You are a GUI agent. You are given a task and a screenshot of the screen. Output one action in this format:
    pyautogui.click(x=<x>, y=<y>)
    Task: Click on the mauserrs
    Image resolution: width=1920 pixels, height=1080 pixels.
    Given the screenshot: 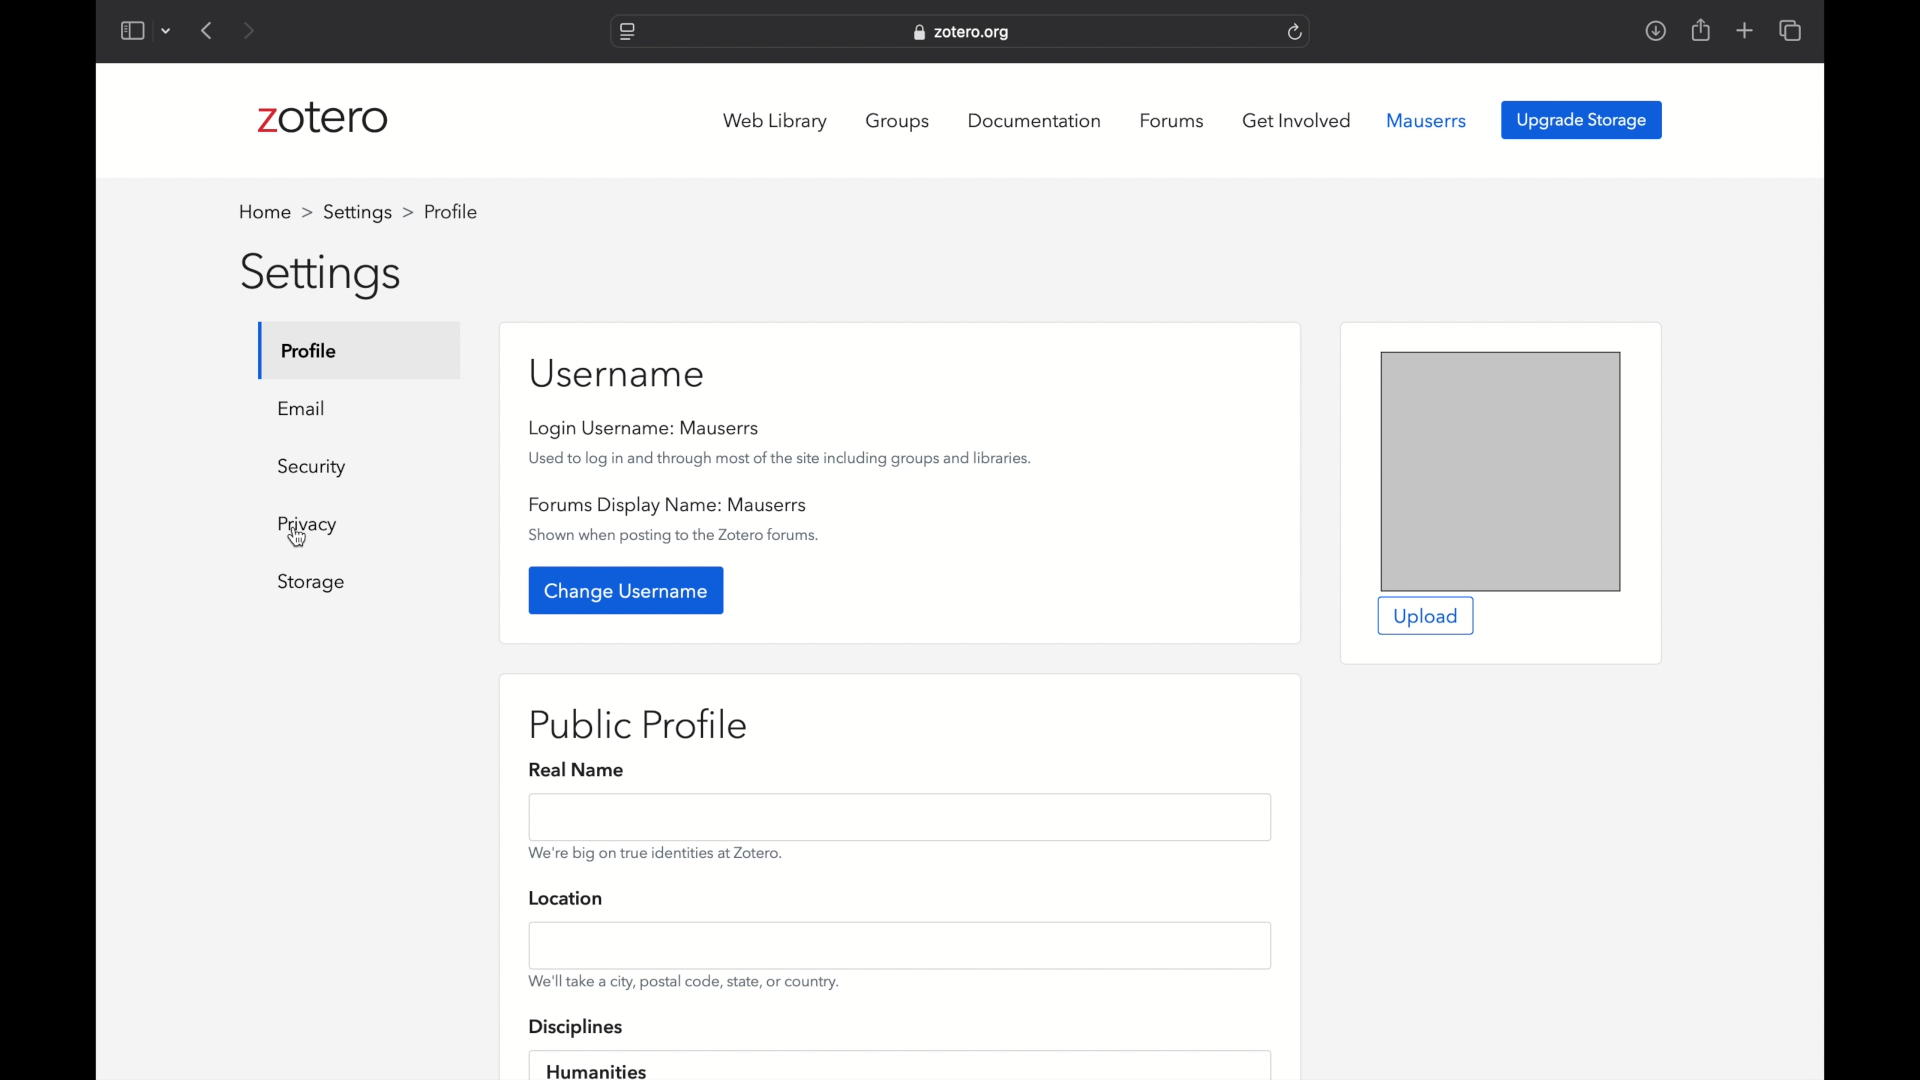 What is the action you would take?
    pyautogui.click(x=1427, y=121)
    